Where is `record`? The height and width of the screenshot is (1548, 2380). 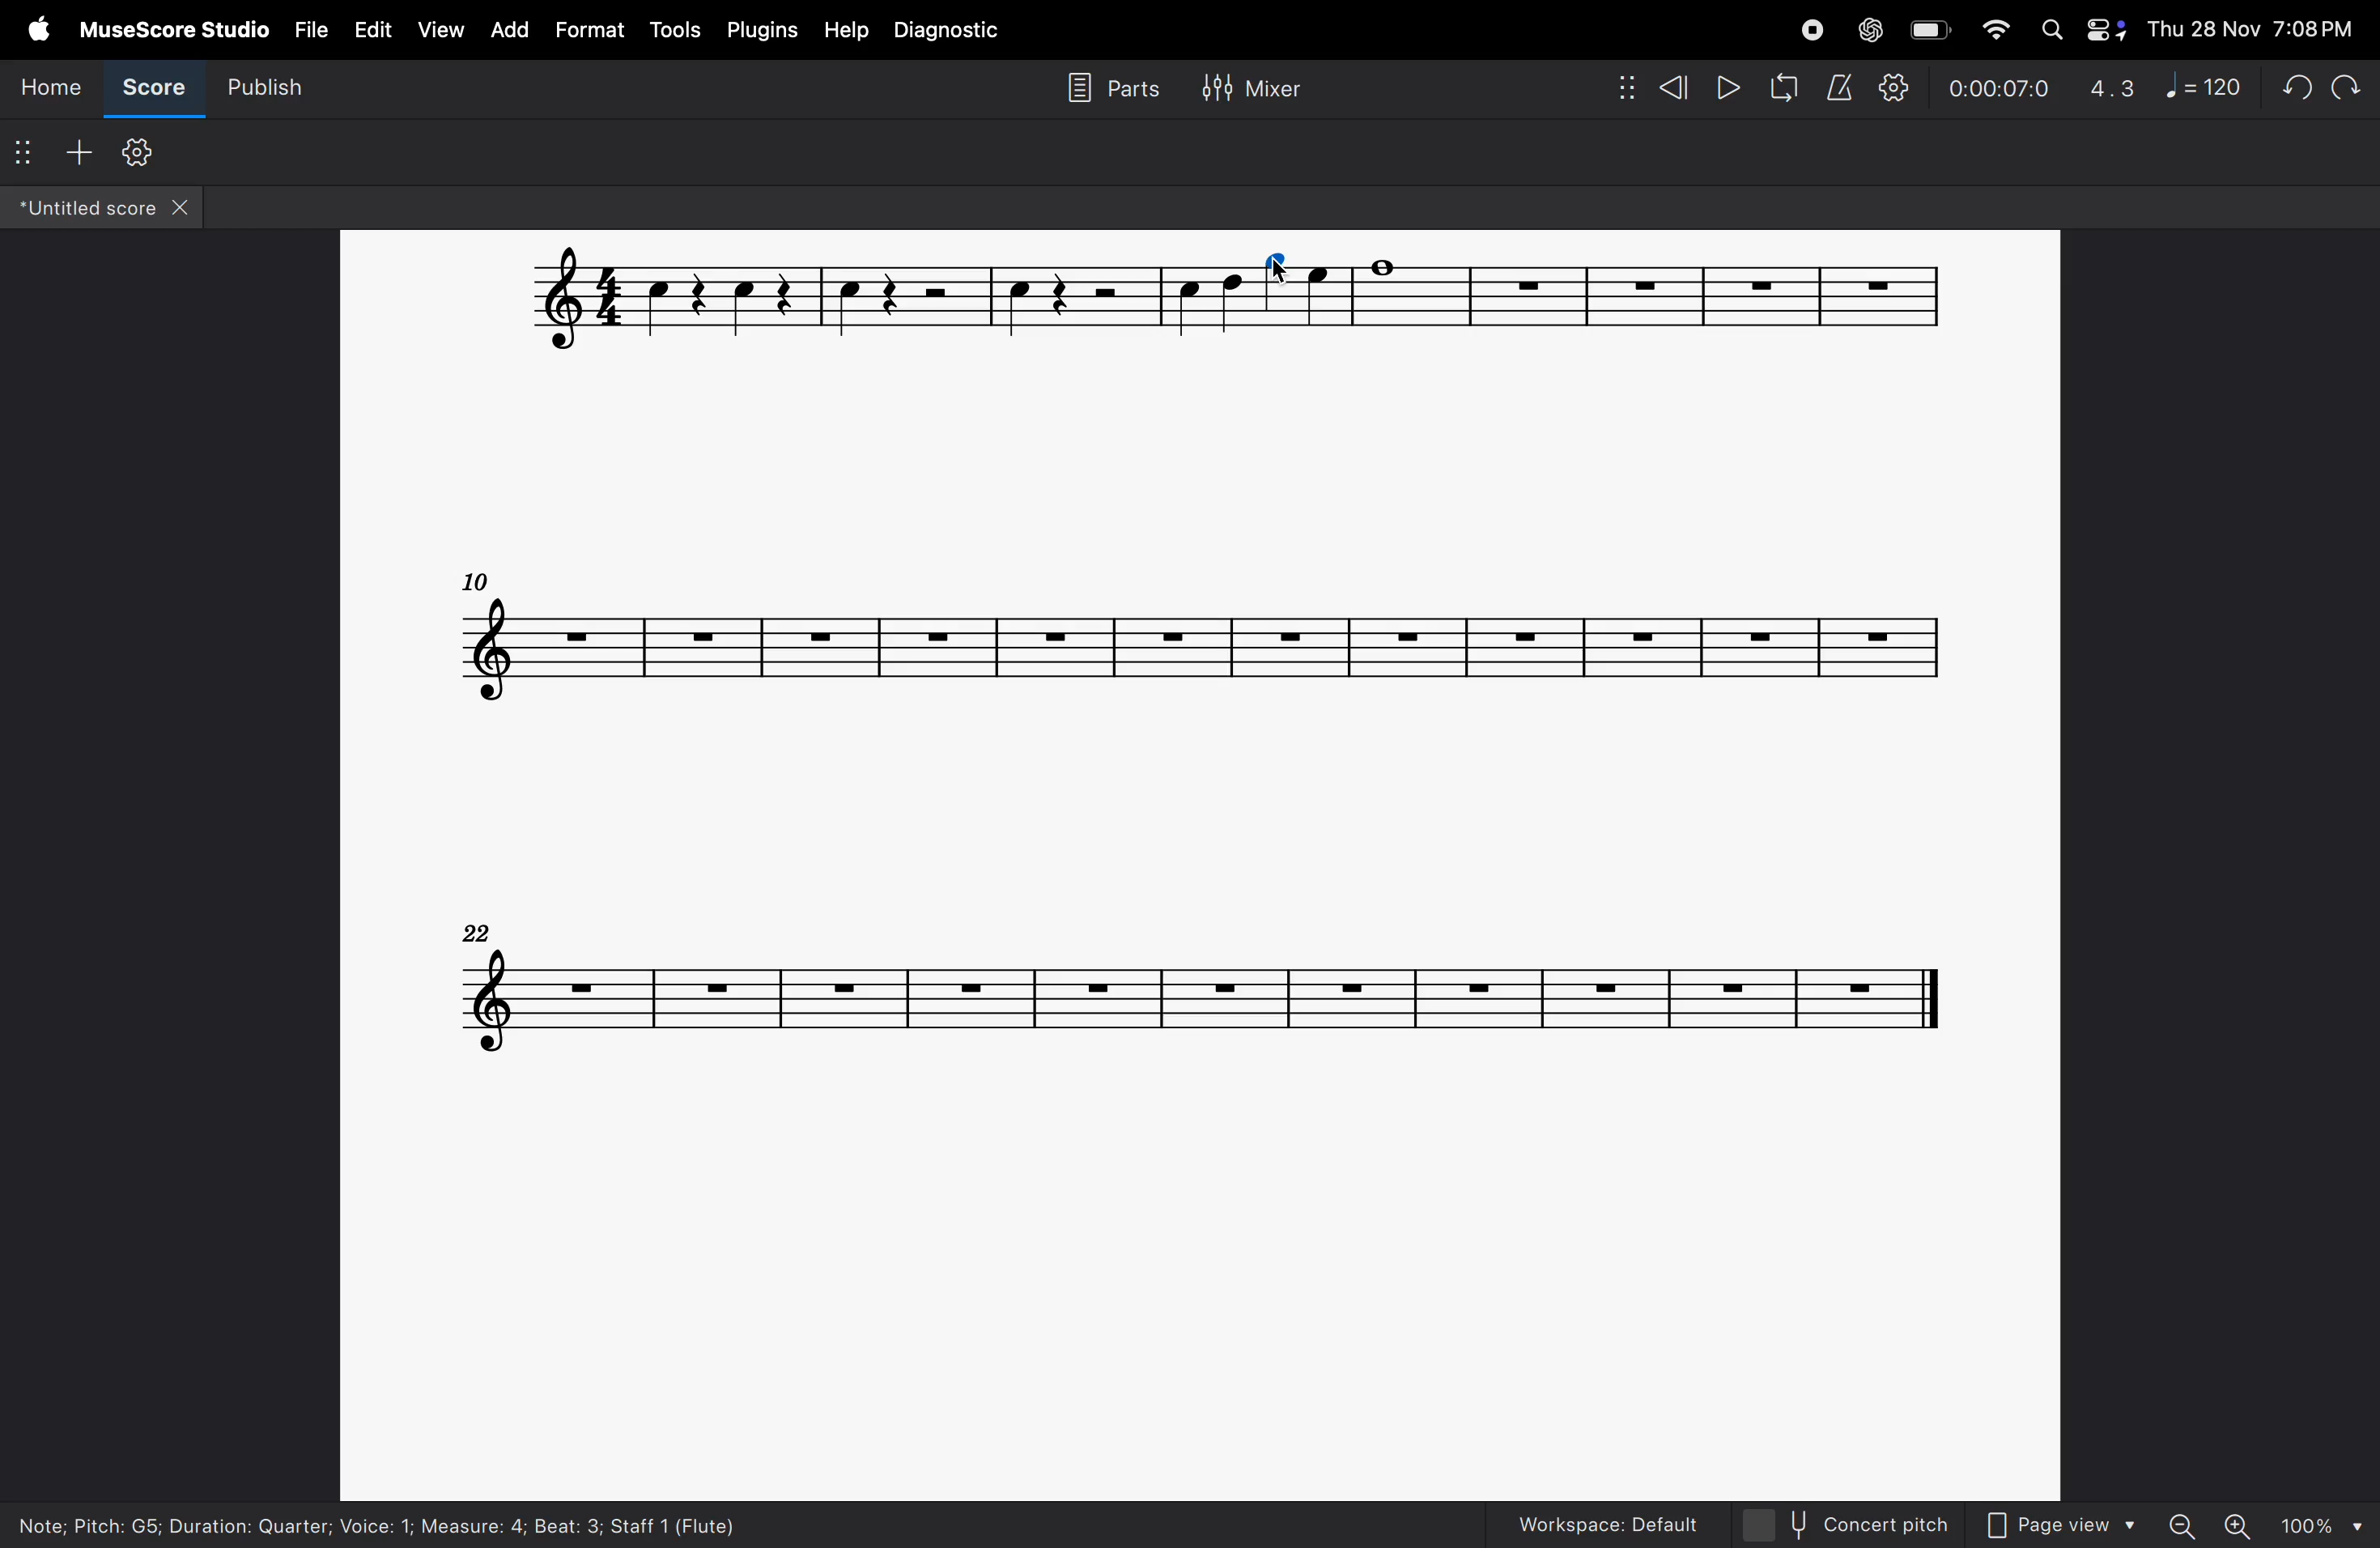
record is located at coordinates (1805, 29).